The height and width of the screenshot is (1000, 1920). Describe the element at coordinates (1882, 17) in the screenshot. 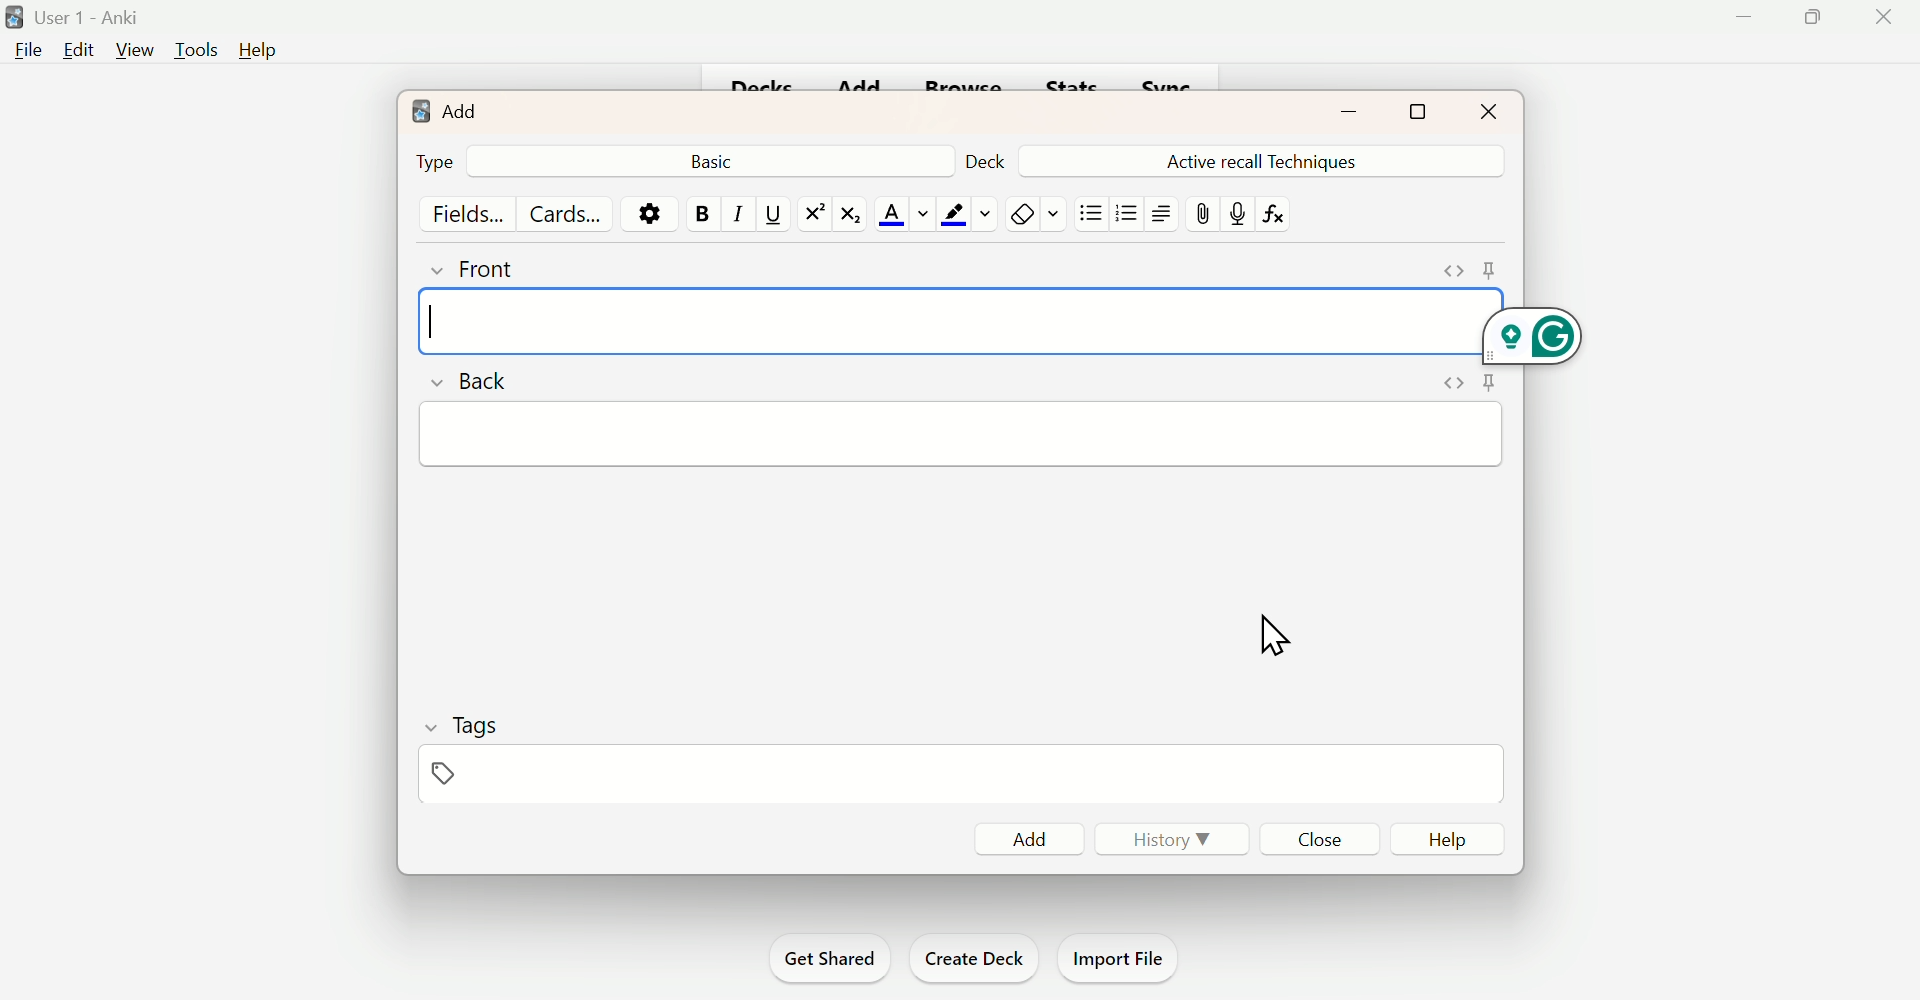

I see `Close` at that location.